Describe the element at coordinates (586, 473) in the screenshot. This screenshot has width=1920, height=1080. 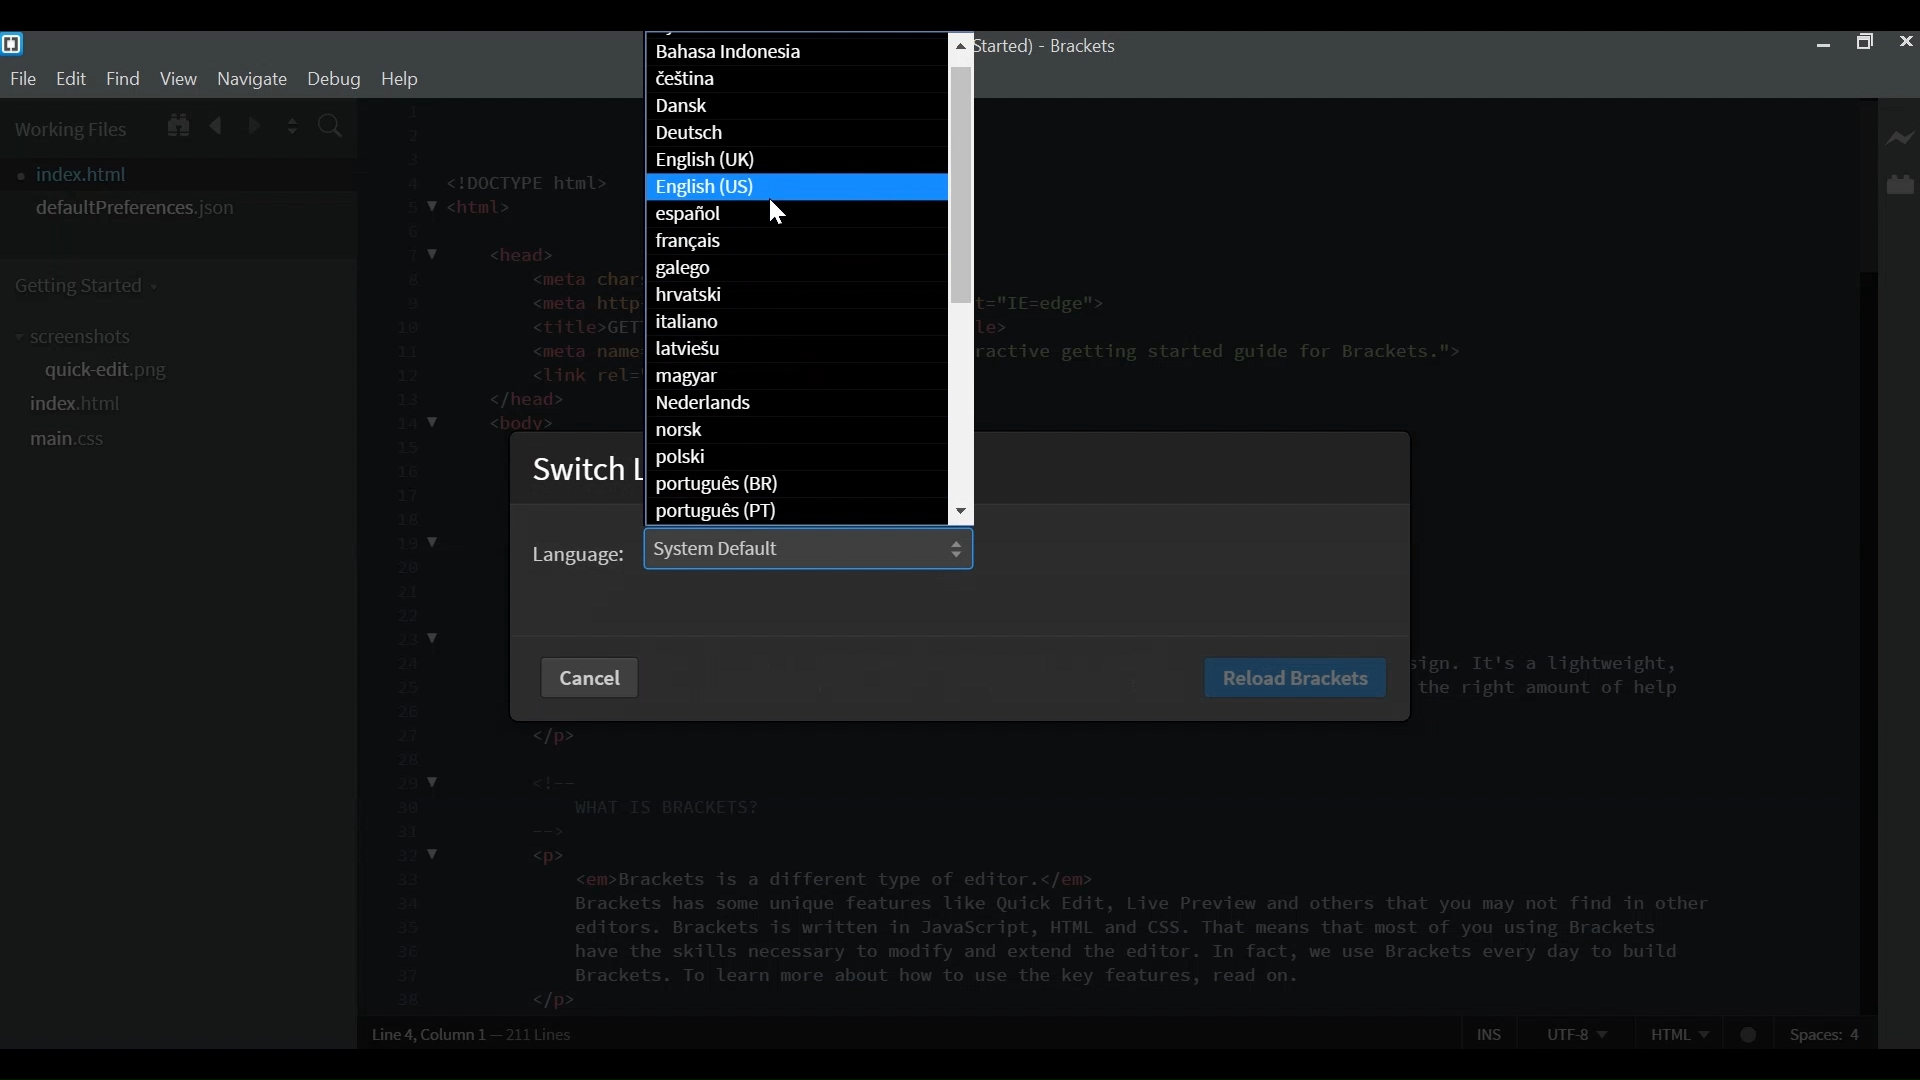
I see `Switch Language` at that location.